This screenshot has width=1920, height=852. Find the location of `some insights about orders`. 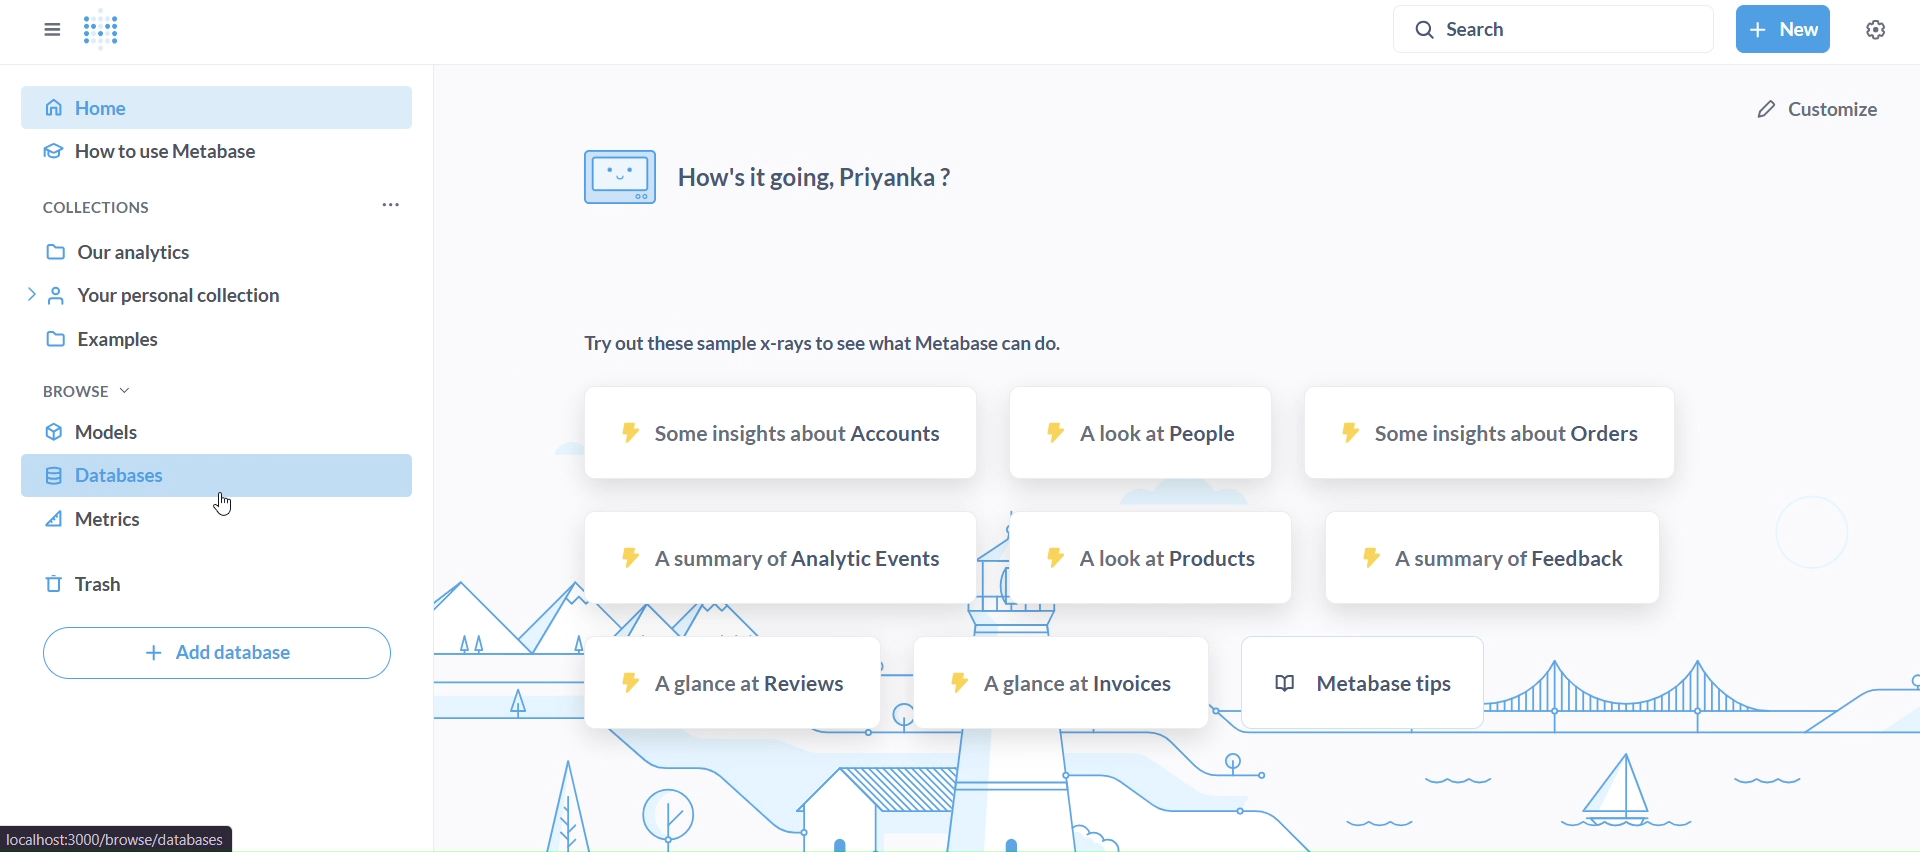

some insights about orders is located at coordinates (1491, 430).